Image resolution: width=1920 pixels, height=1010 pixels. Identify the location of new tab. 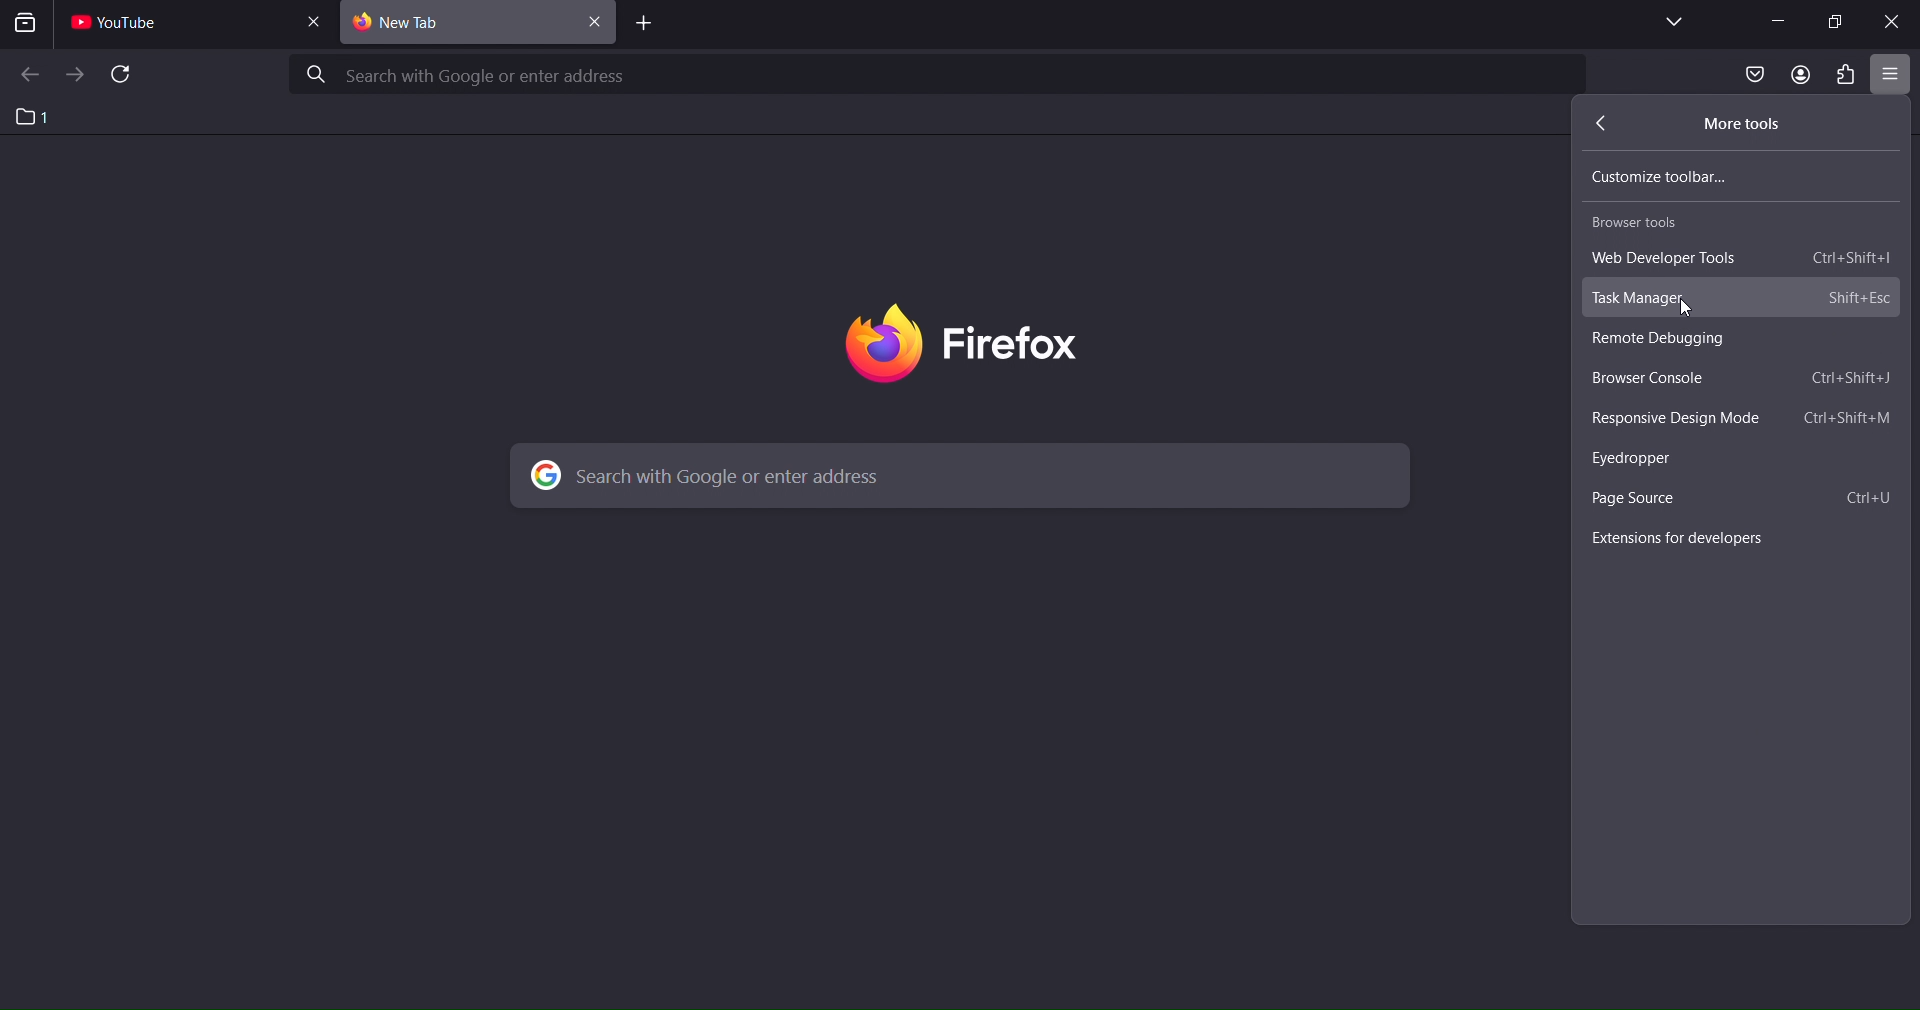
(639, 25).